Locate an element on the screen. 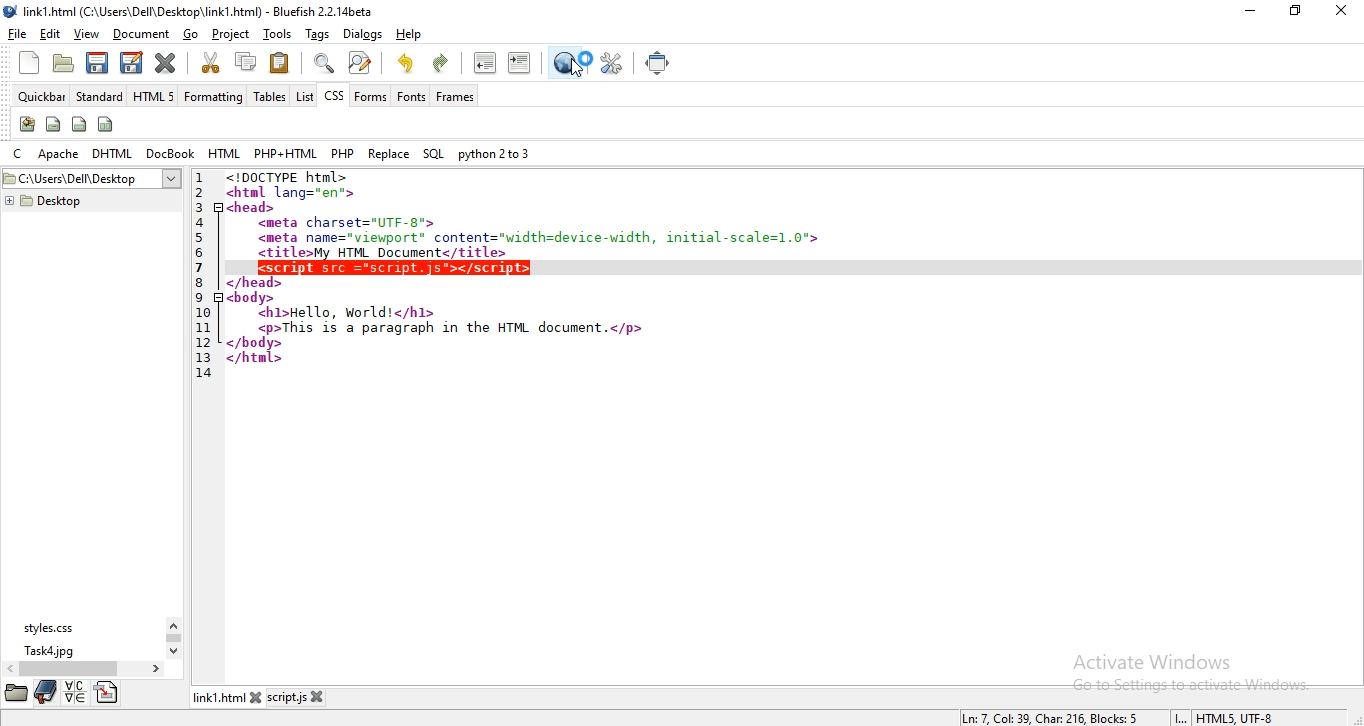 The height and width of the screenshot is (726, 1364). frames is located at coordinates (454, 96).